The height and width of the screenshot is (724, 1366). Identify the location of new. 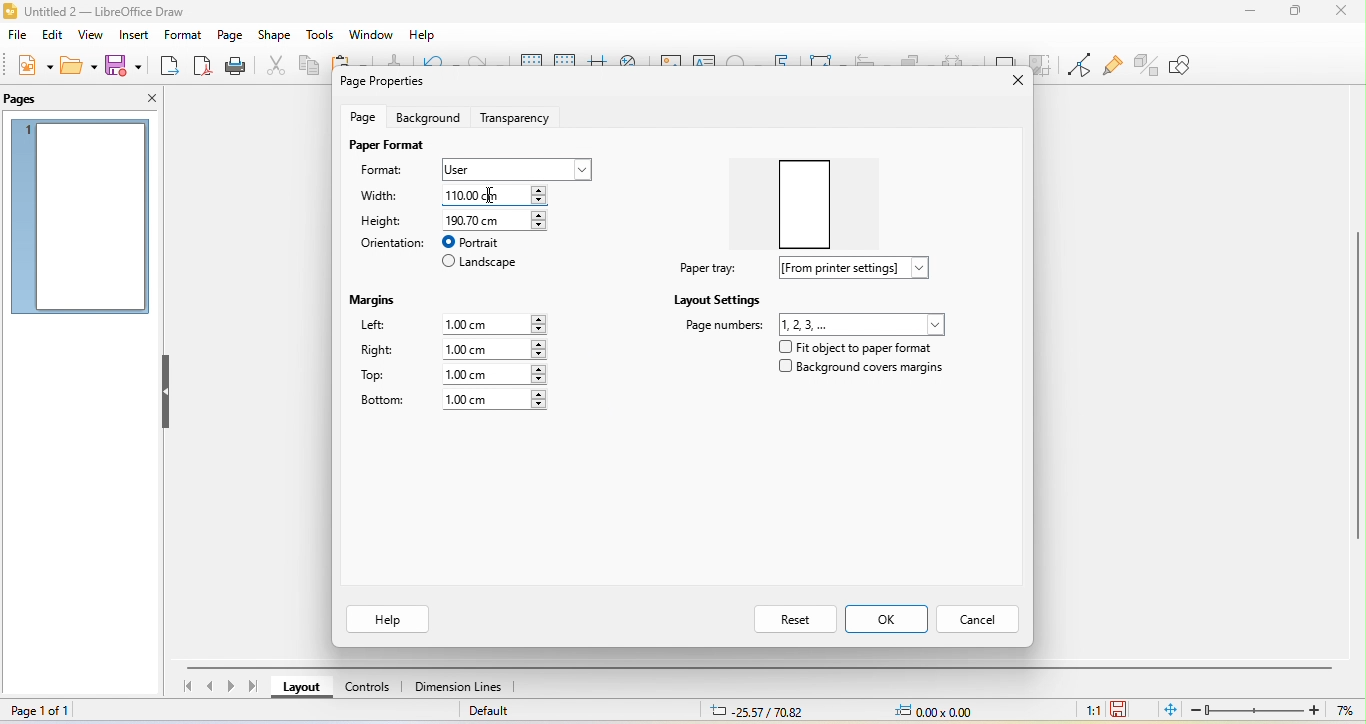
(32, 66).